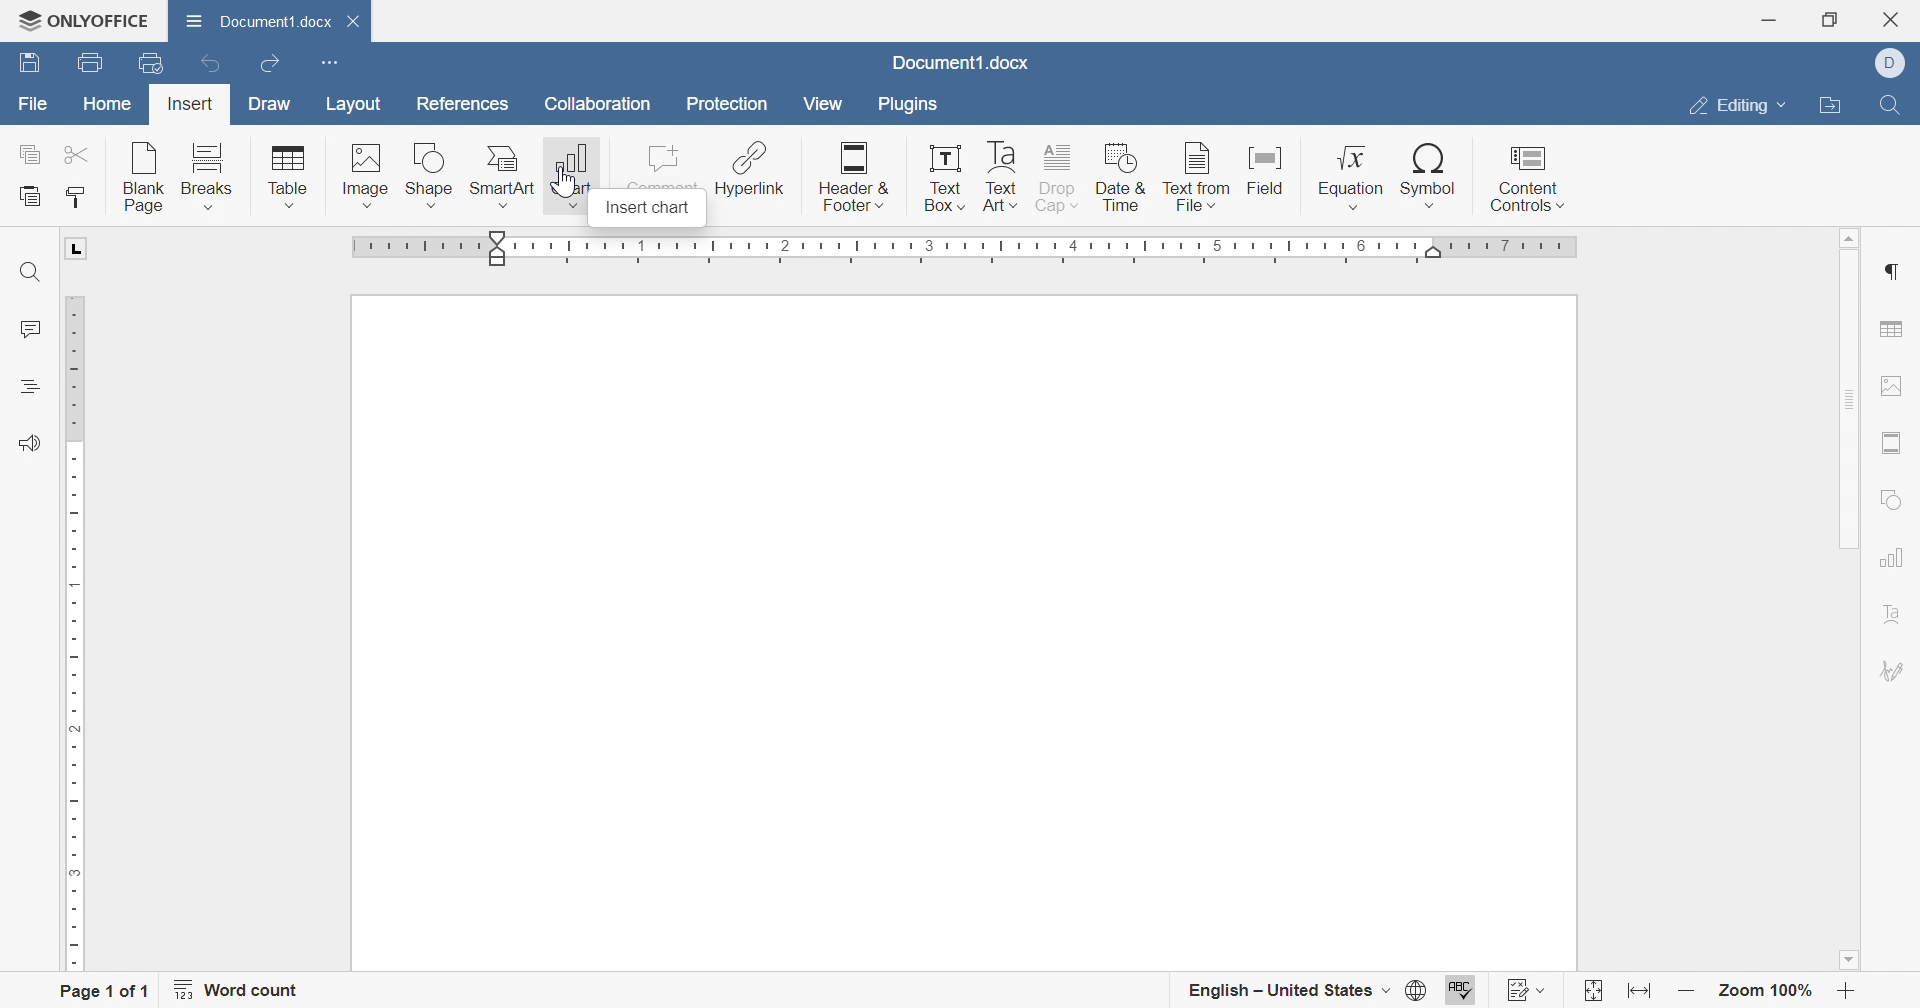 The image size is (1920, 1008). I want to click on Symbol, so click(1431, 175).